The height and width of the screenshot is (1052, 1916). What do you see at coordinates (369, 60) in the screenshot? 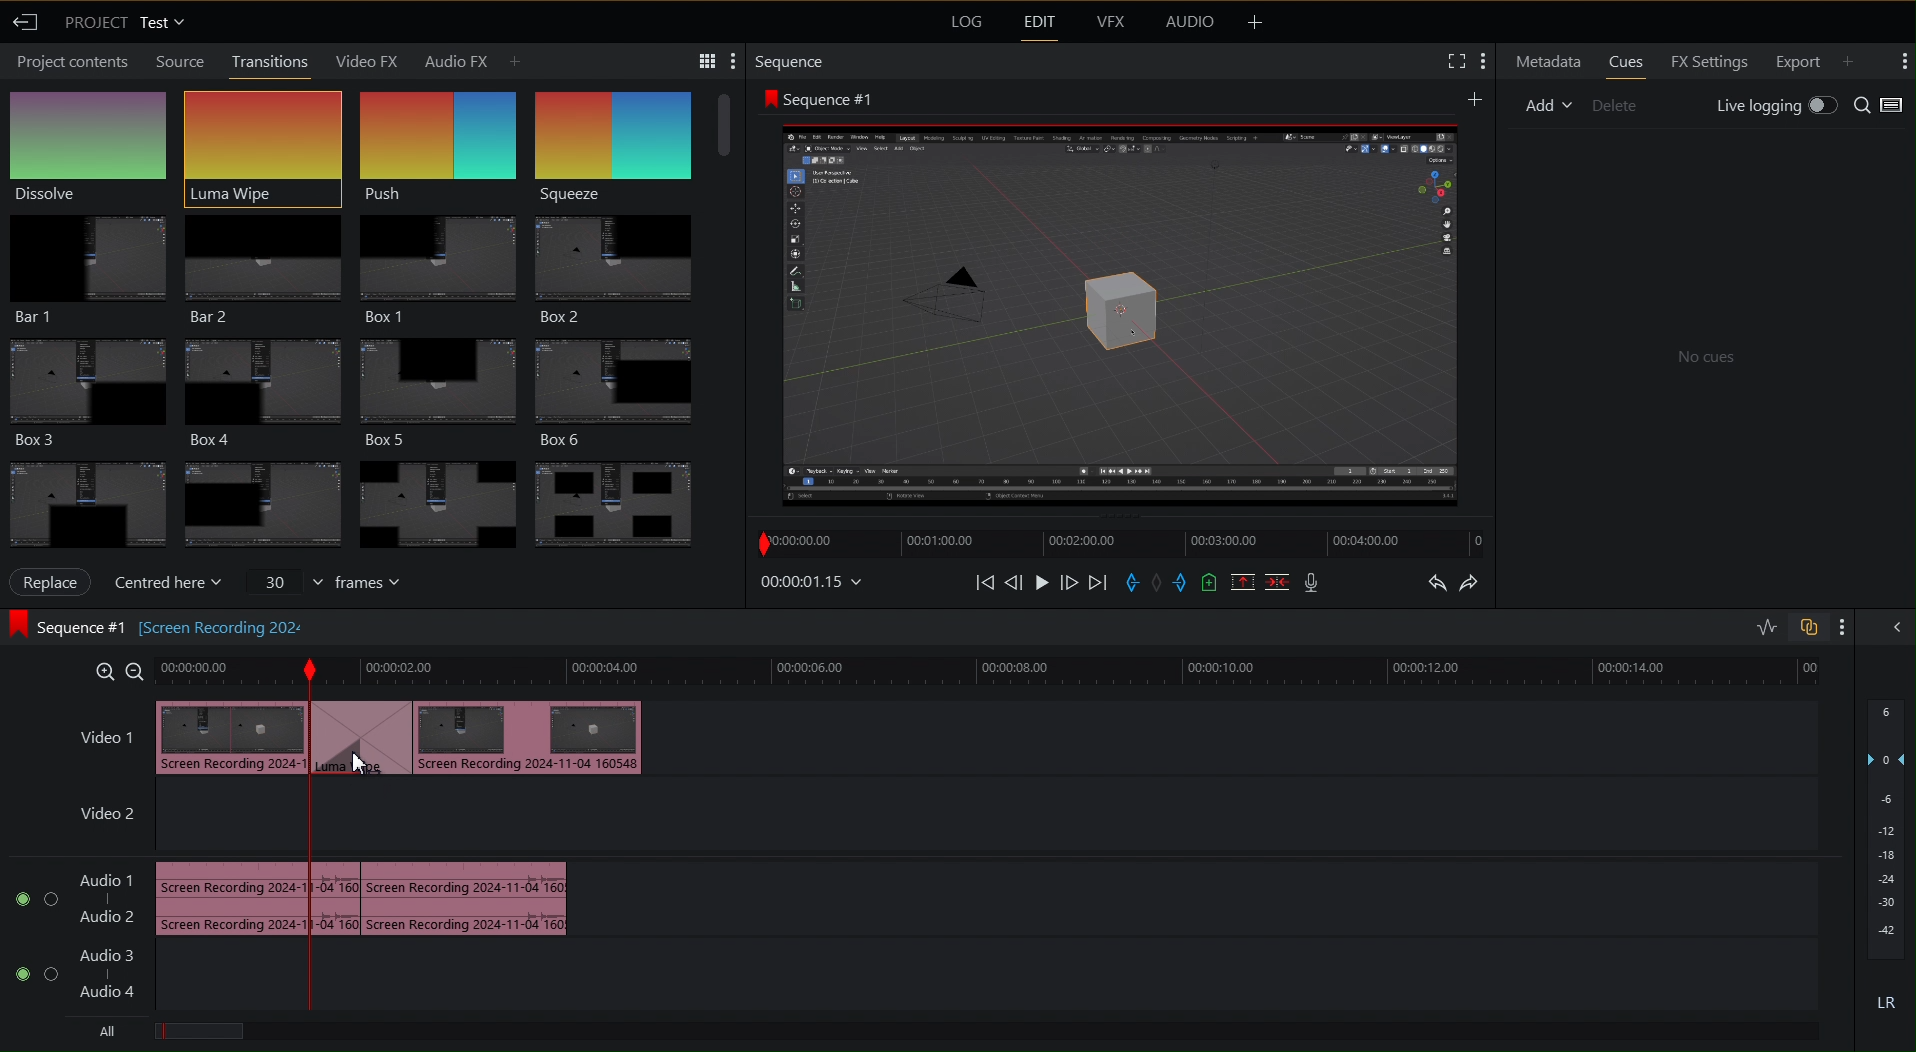
I see `Video FX` at bounding box center [369, 60].